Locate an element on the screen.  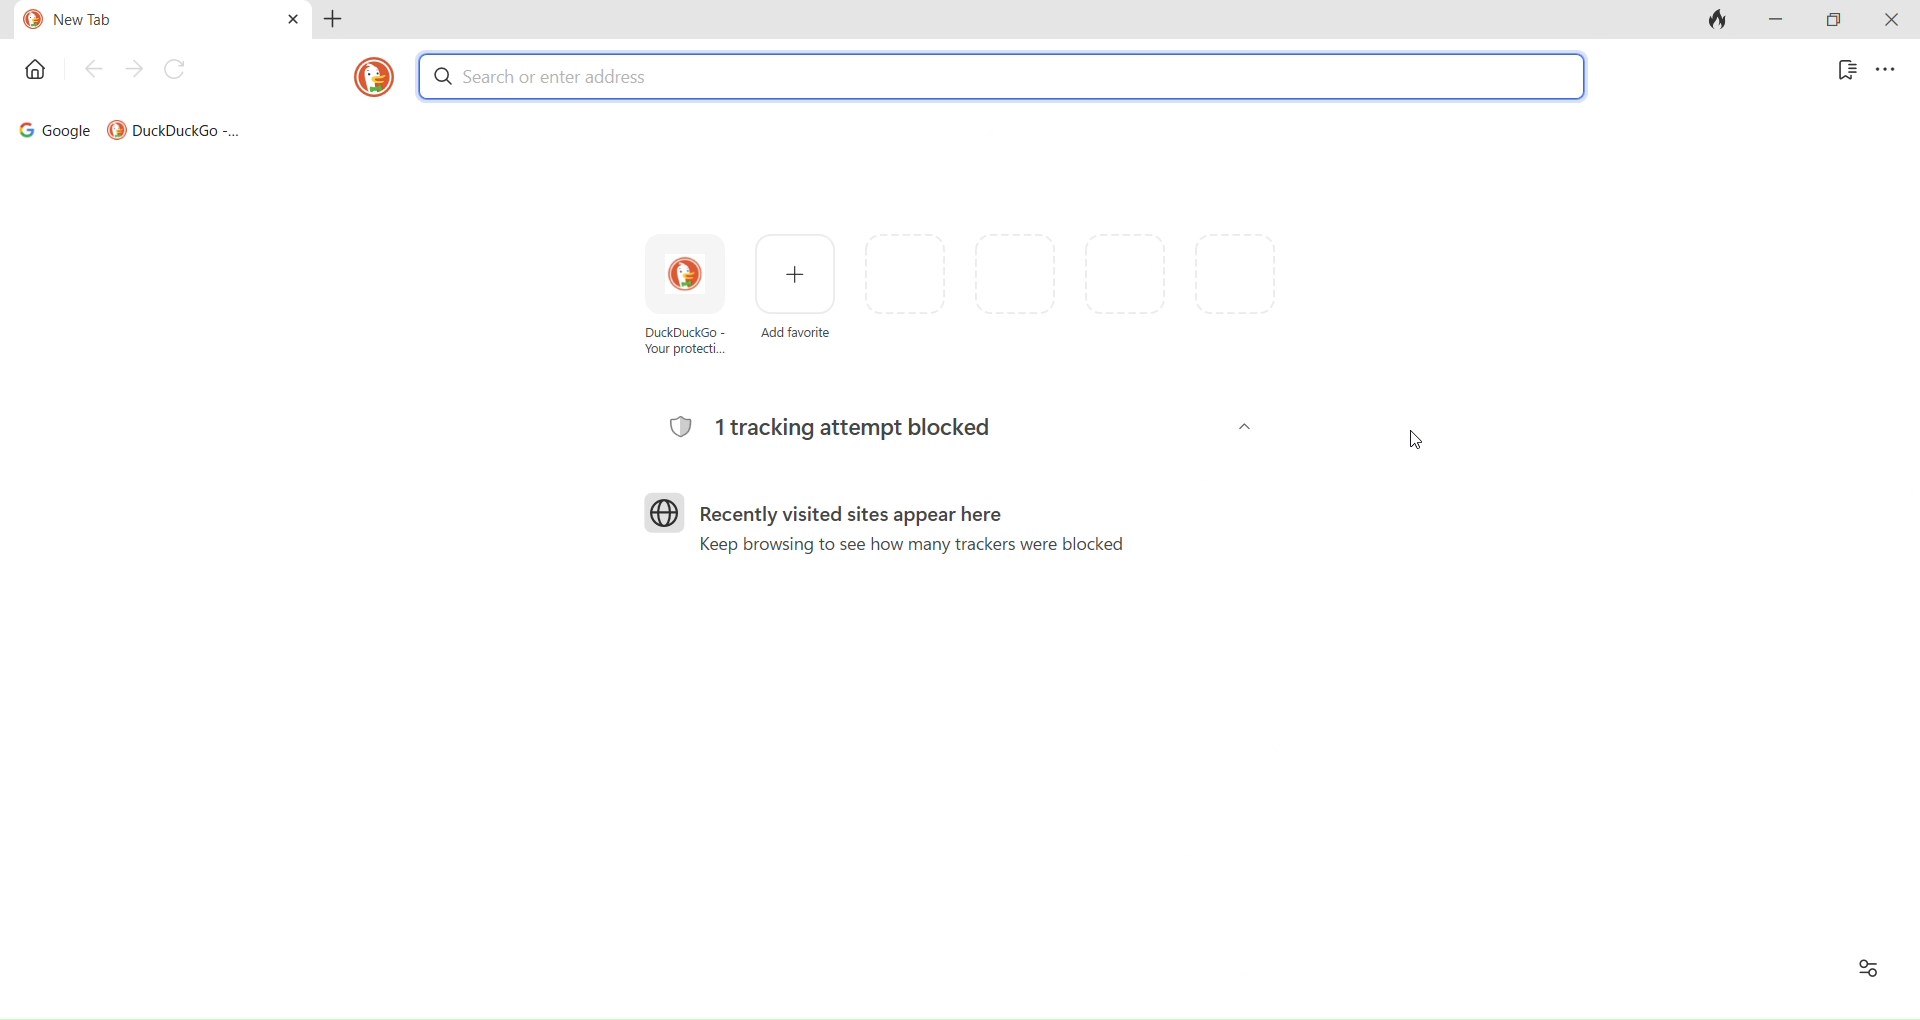
cursor is located at coordinates (1421, 445).